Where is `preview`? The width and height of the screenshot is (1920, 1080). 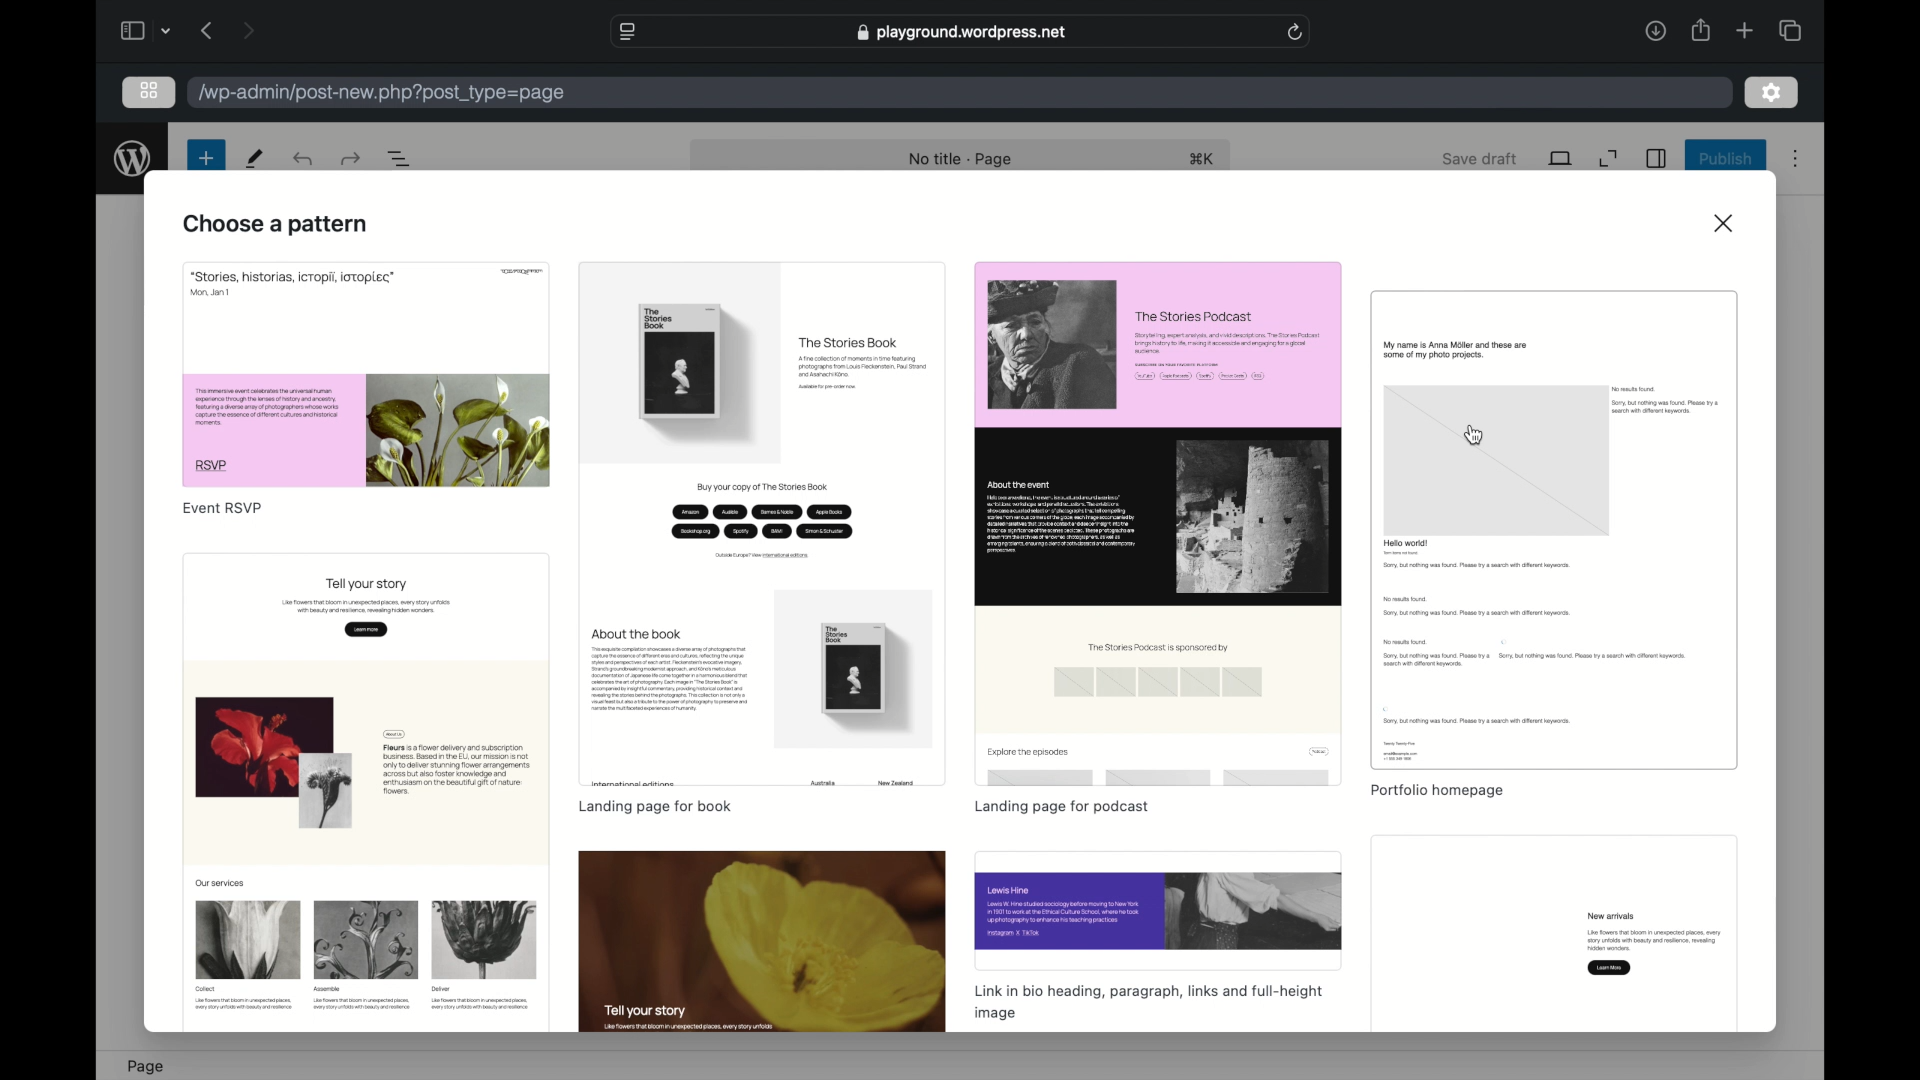 preview is located at coordinates (763, 942).